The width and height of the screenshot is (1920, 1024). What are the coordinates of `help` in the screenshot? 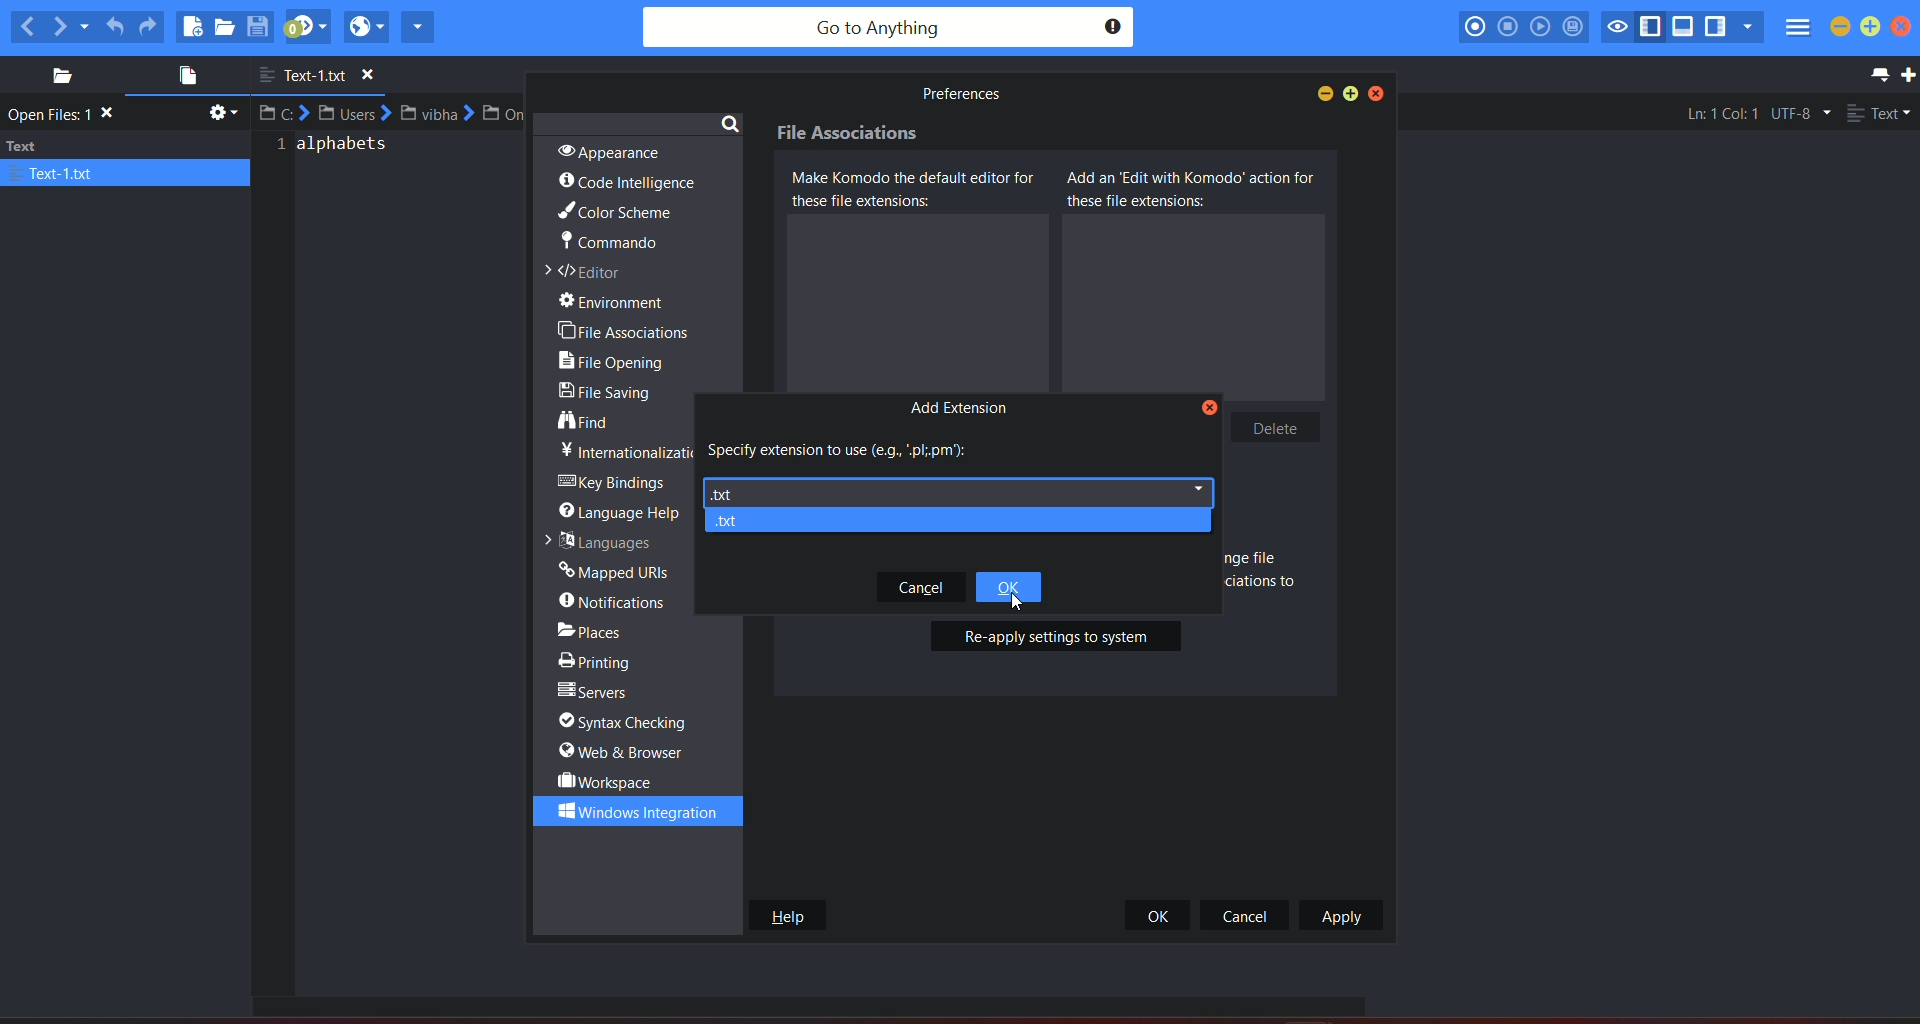 It's located at (786, 915).